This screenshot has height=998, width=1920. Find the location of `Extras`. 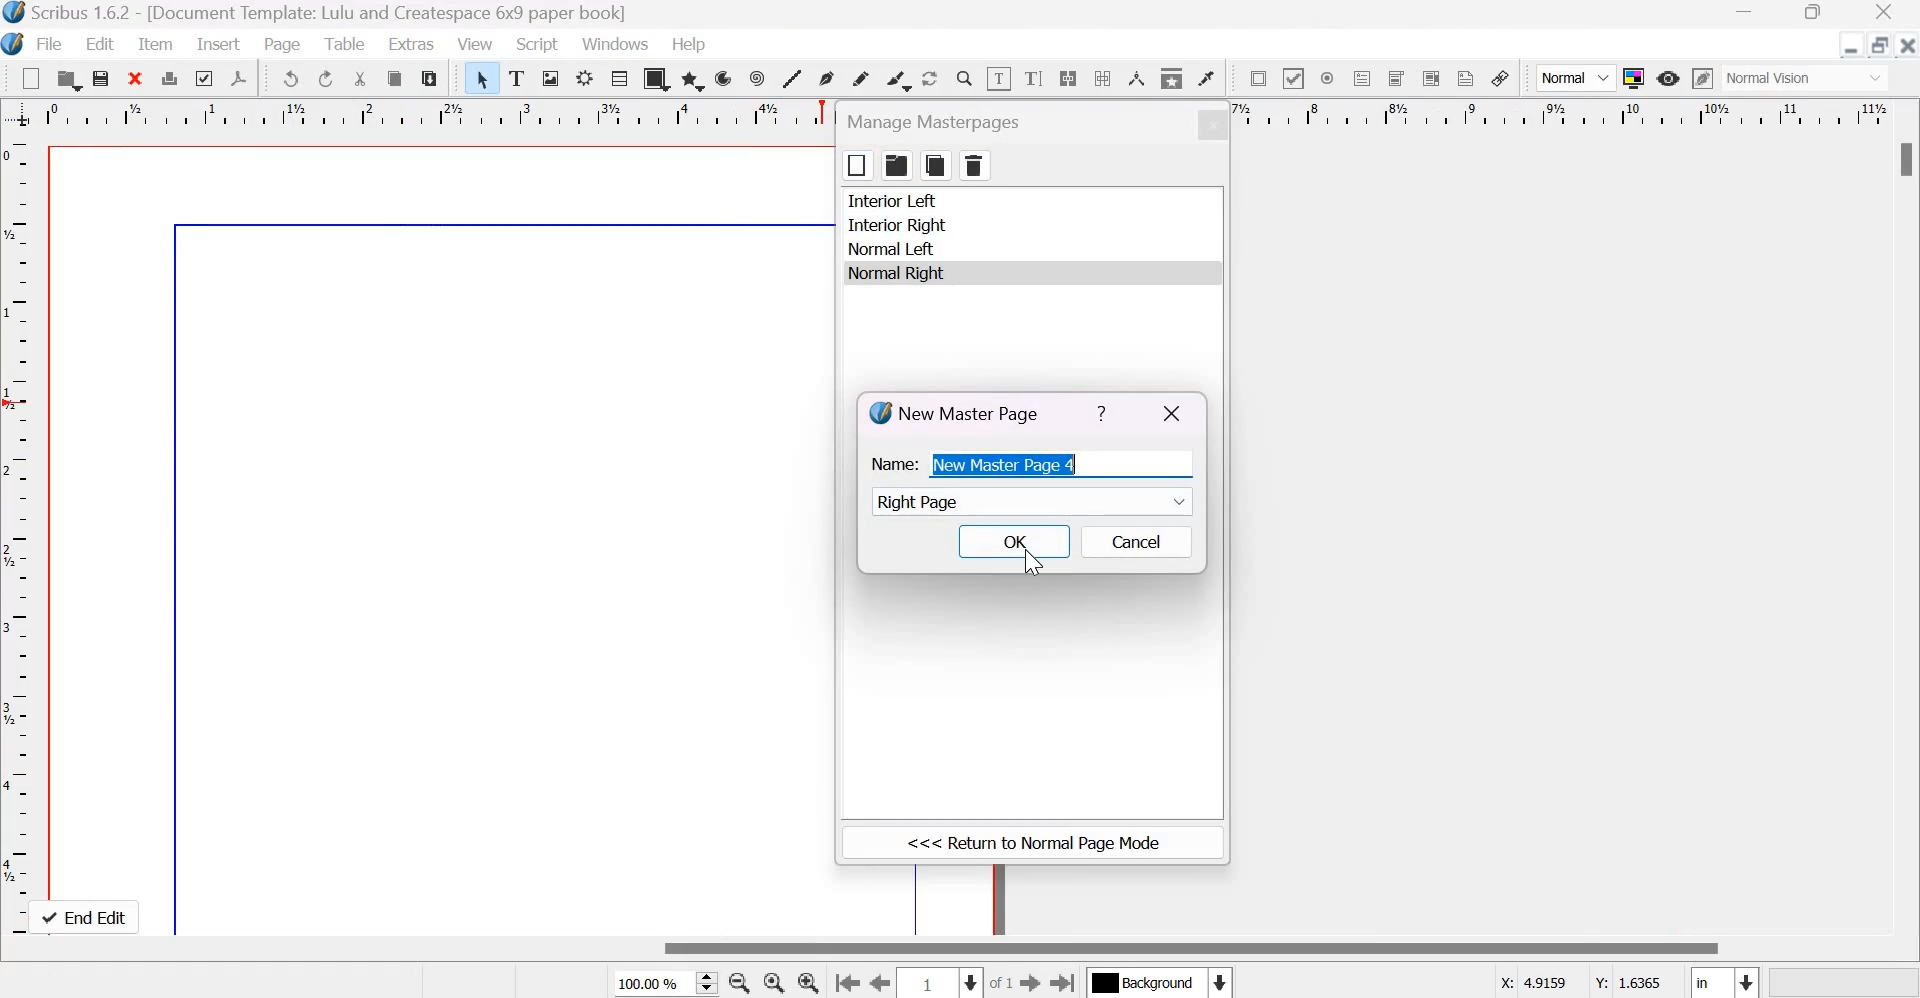

Extras is located at coordinates (410, 44).